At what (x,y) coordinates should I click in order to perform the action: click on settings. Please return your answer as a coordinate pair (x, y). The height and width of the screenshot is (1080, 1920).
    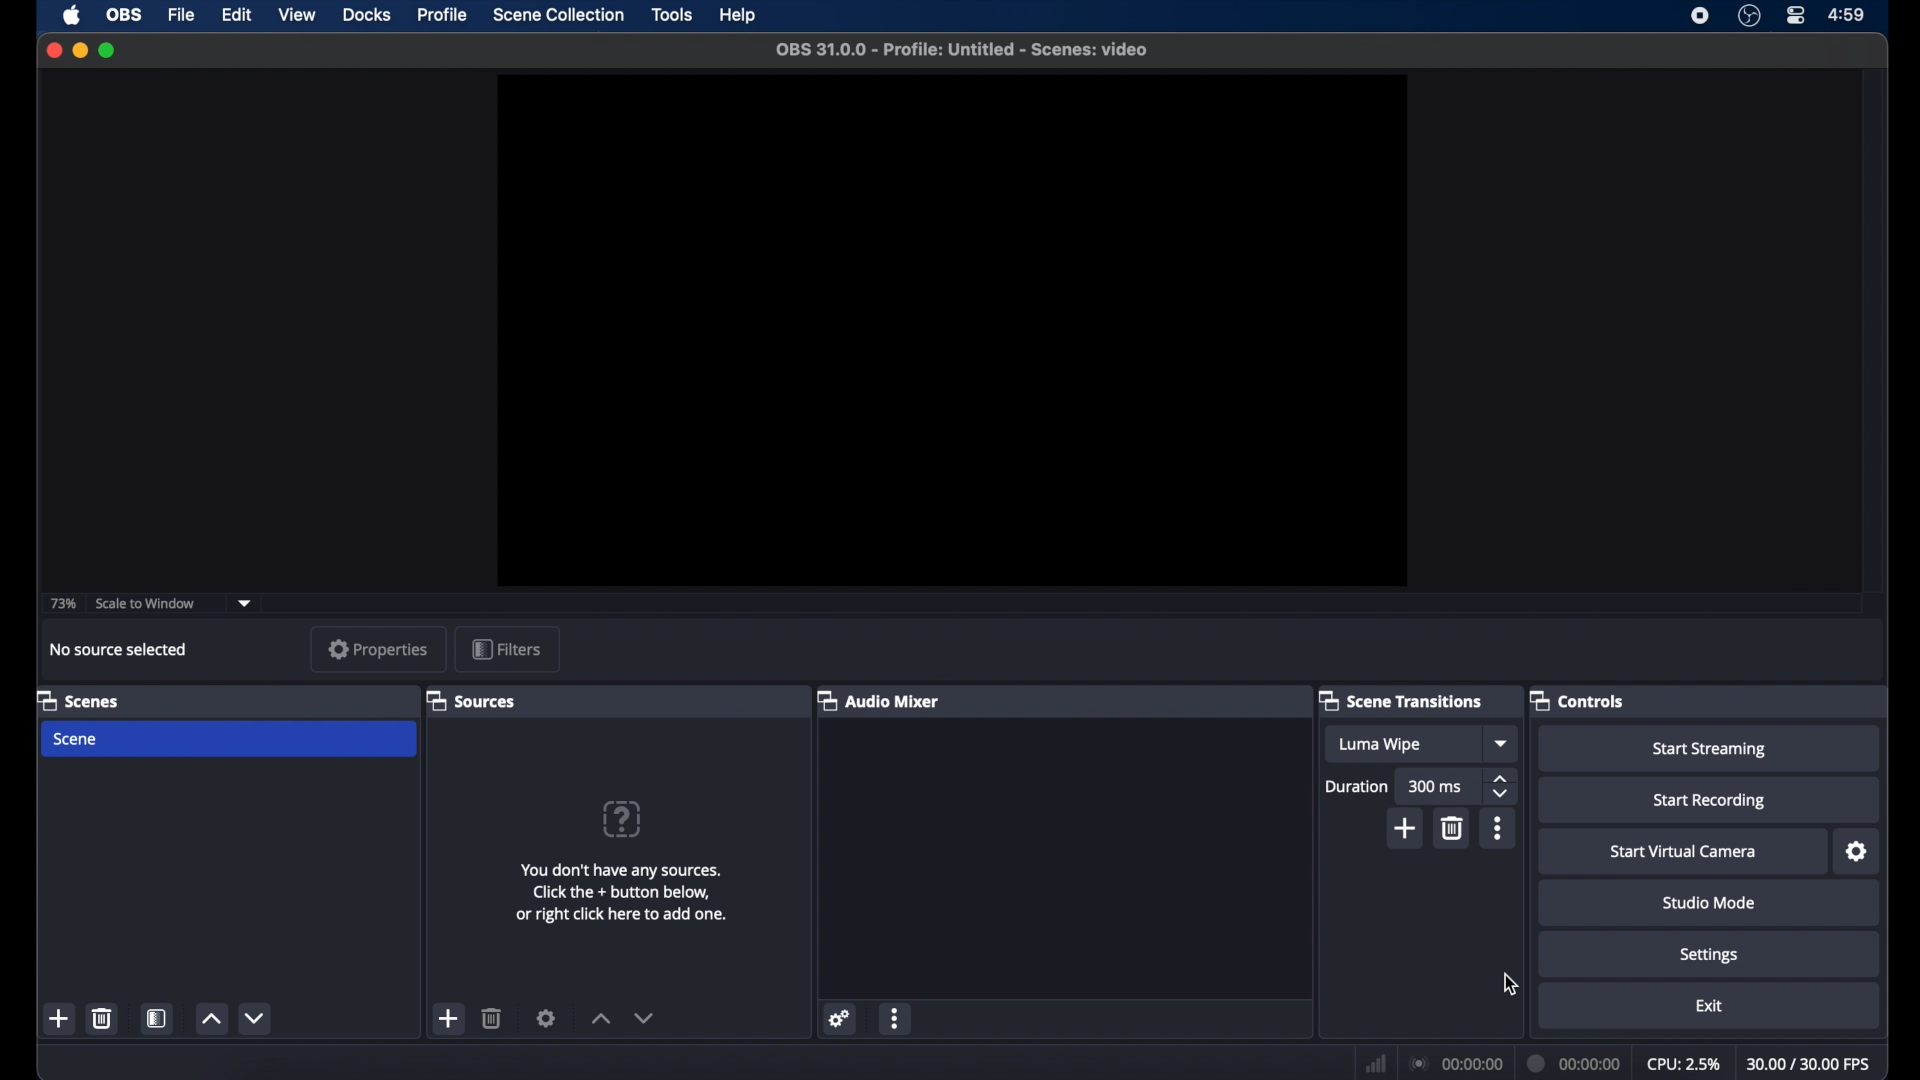
    Looking at the image, I should click on (840, 1018).